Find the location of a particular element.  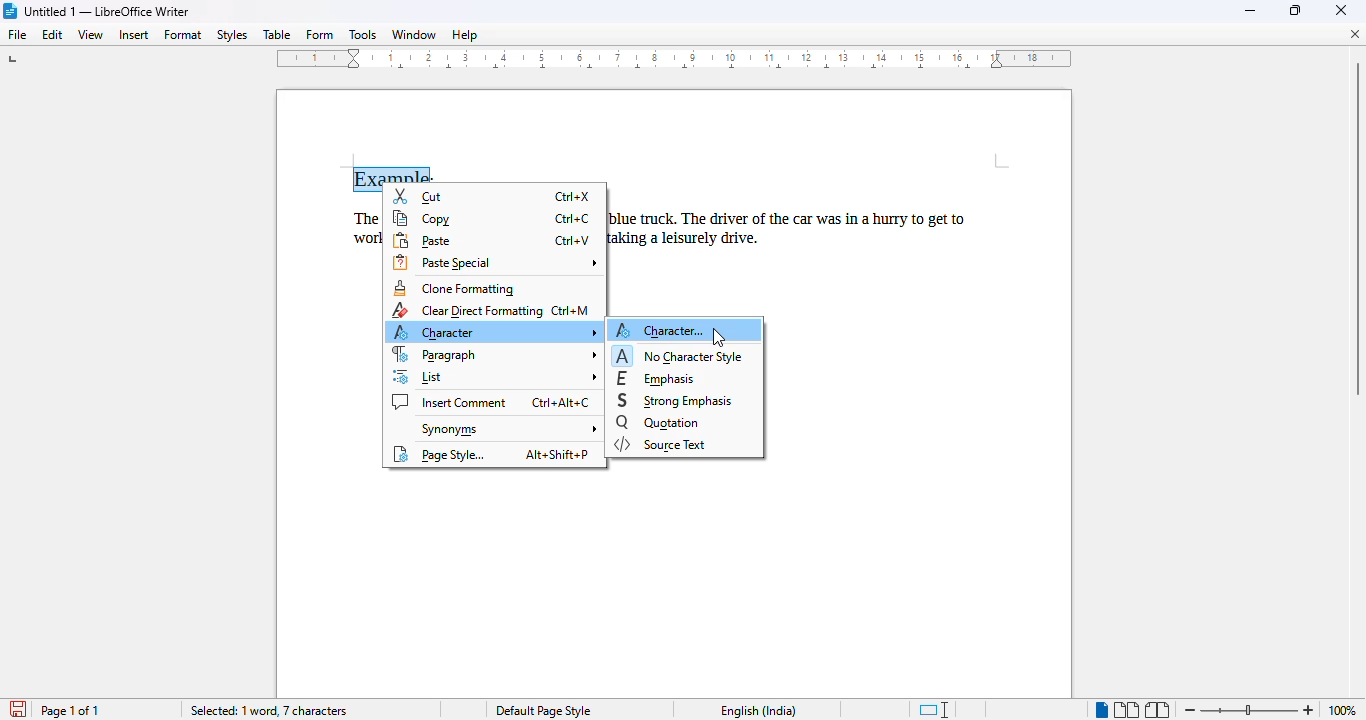

minimize is located at coordinates (1251, 11).